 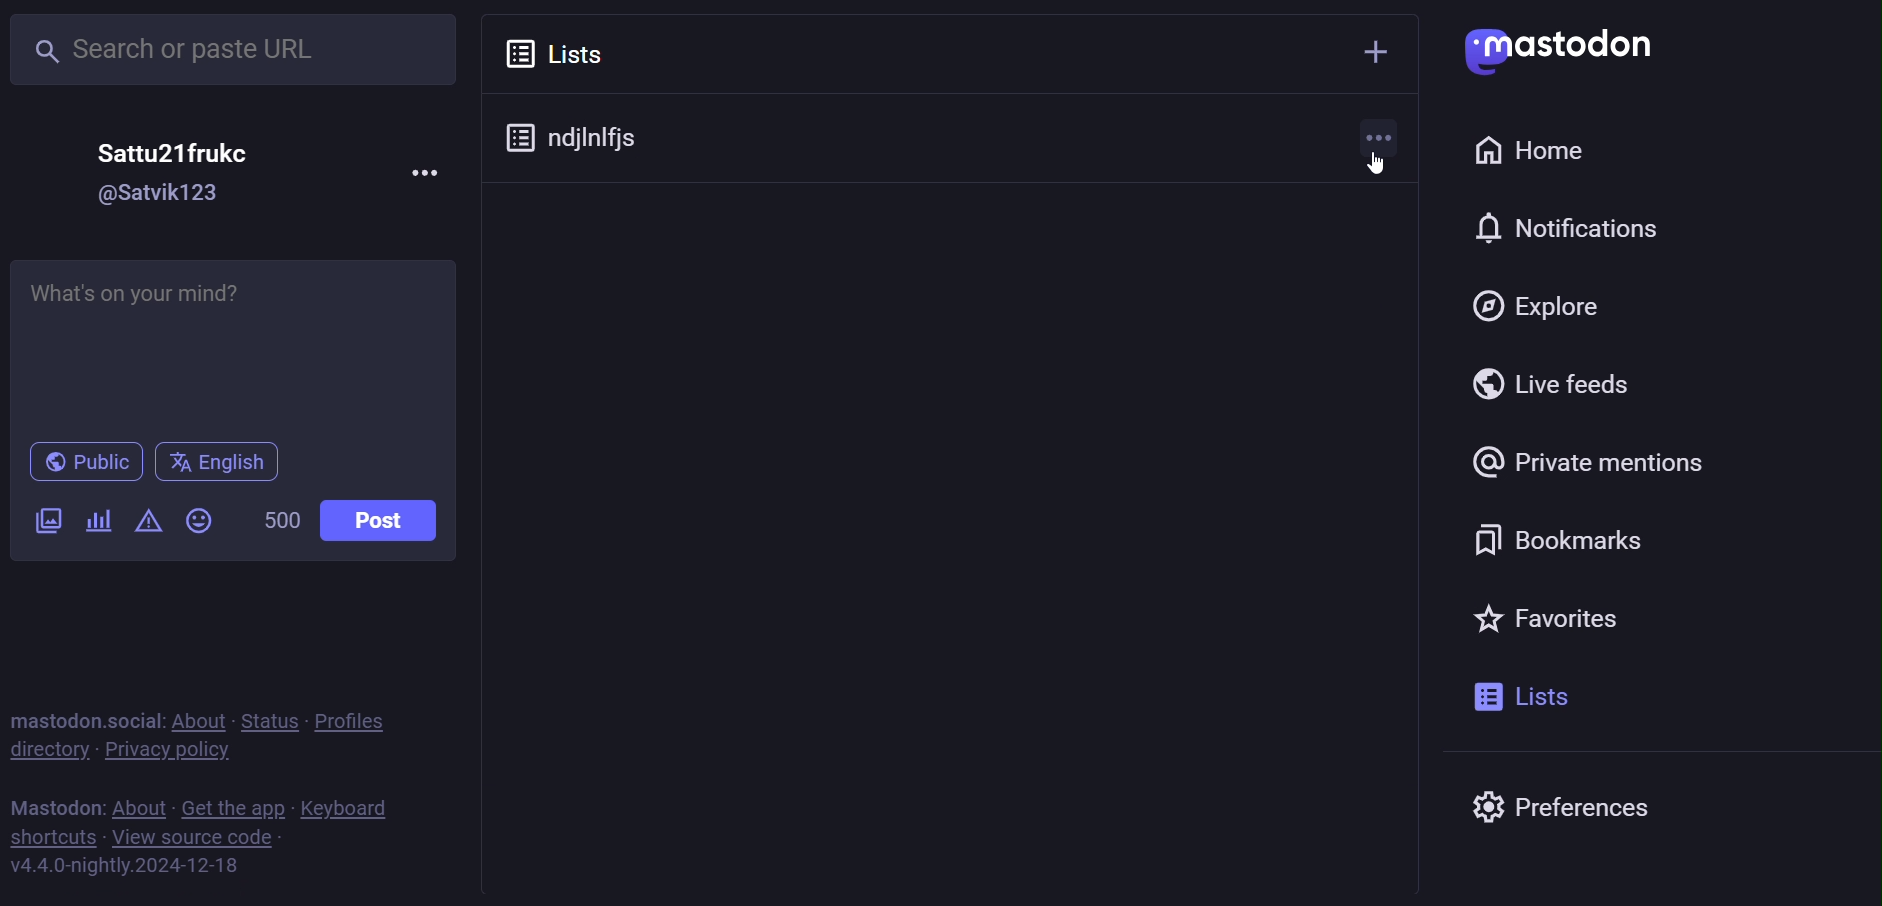 What do you see at coordinates (392, 520) in the screenshot?
I see `post` at bounding box center [392, 520].